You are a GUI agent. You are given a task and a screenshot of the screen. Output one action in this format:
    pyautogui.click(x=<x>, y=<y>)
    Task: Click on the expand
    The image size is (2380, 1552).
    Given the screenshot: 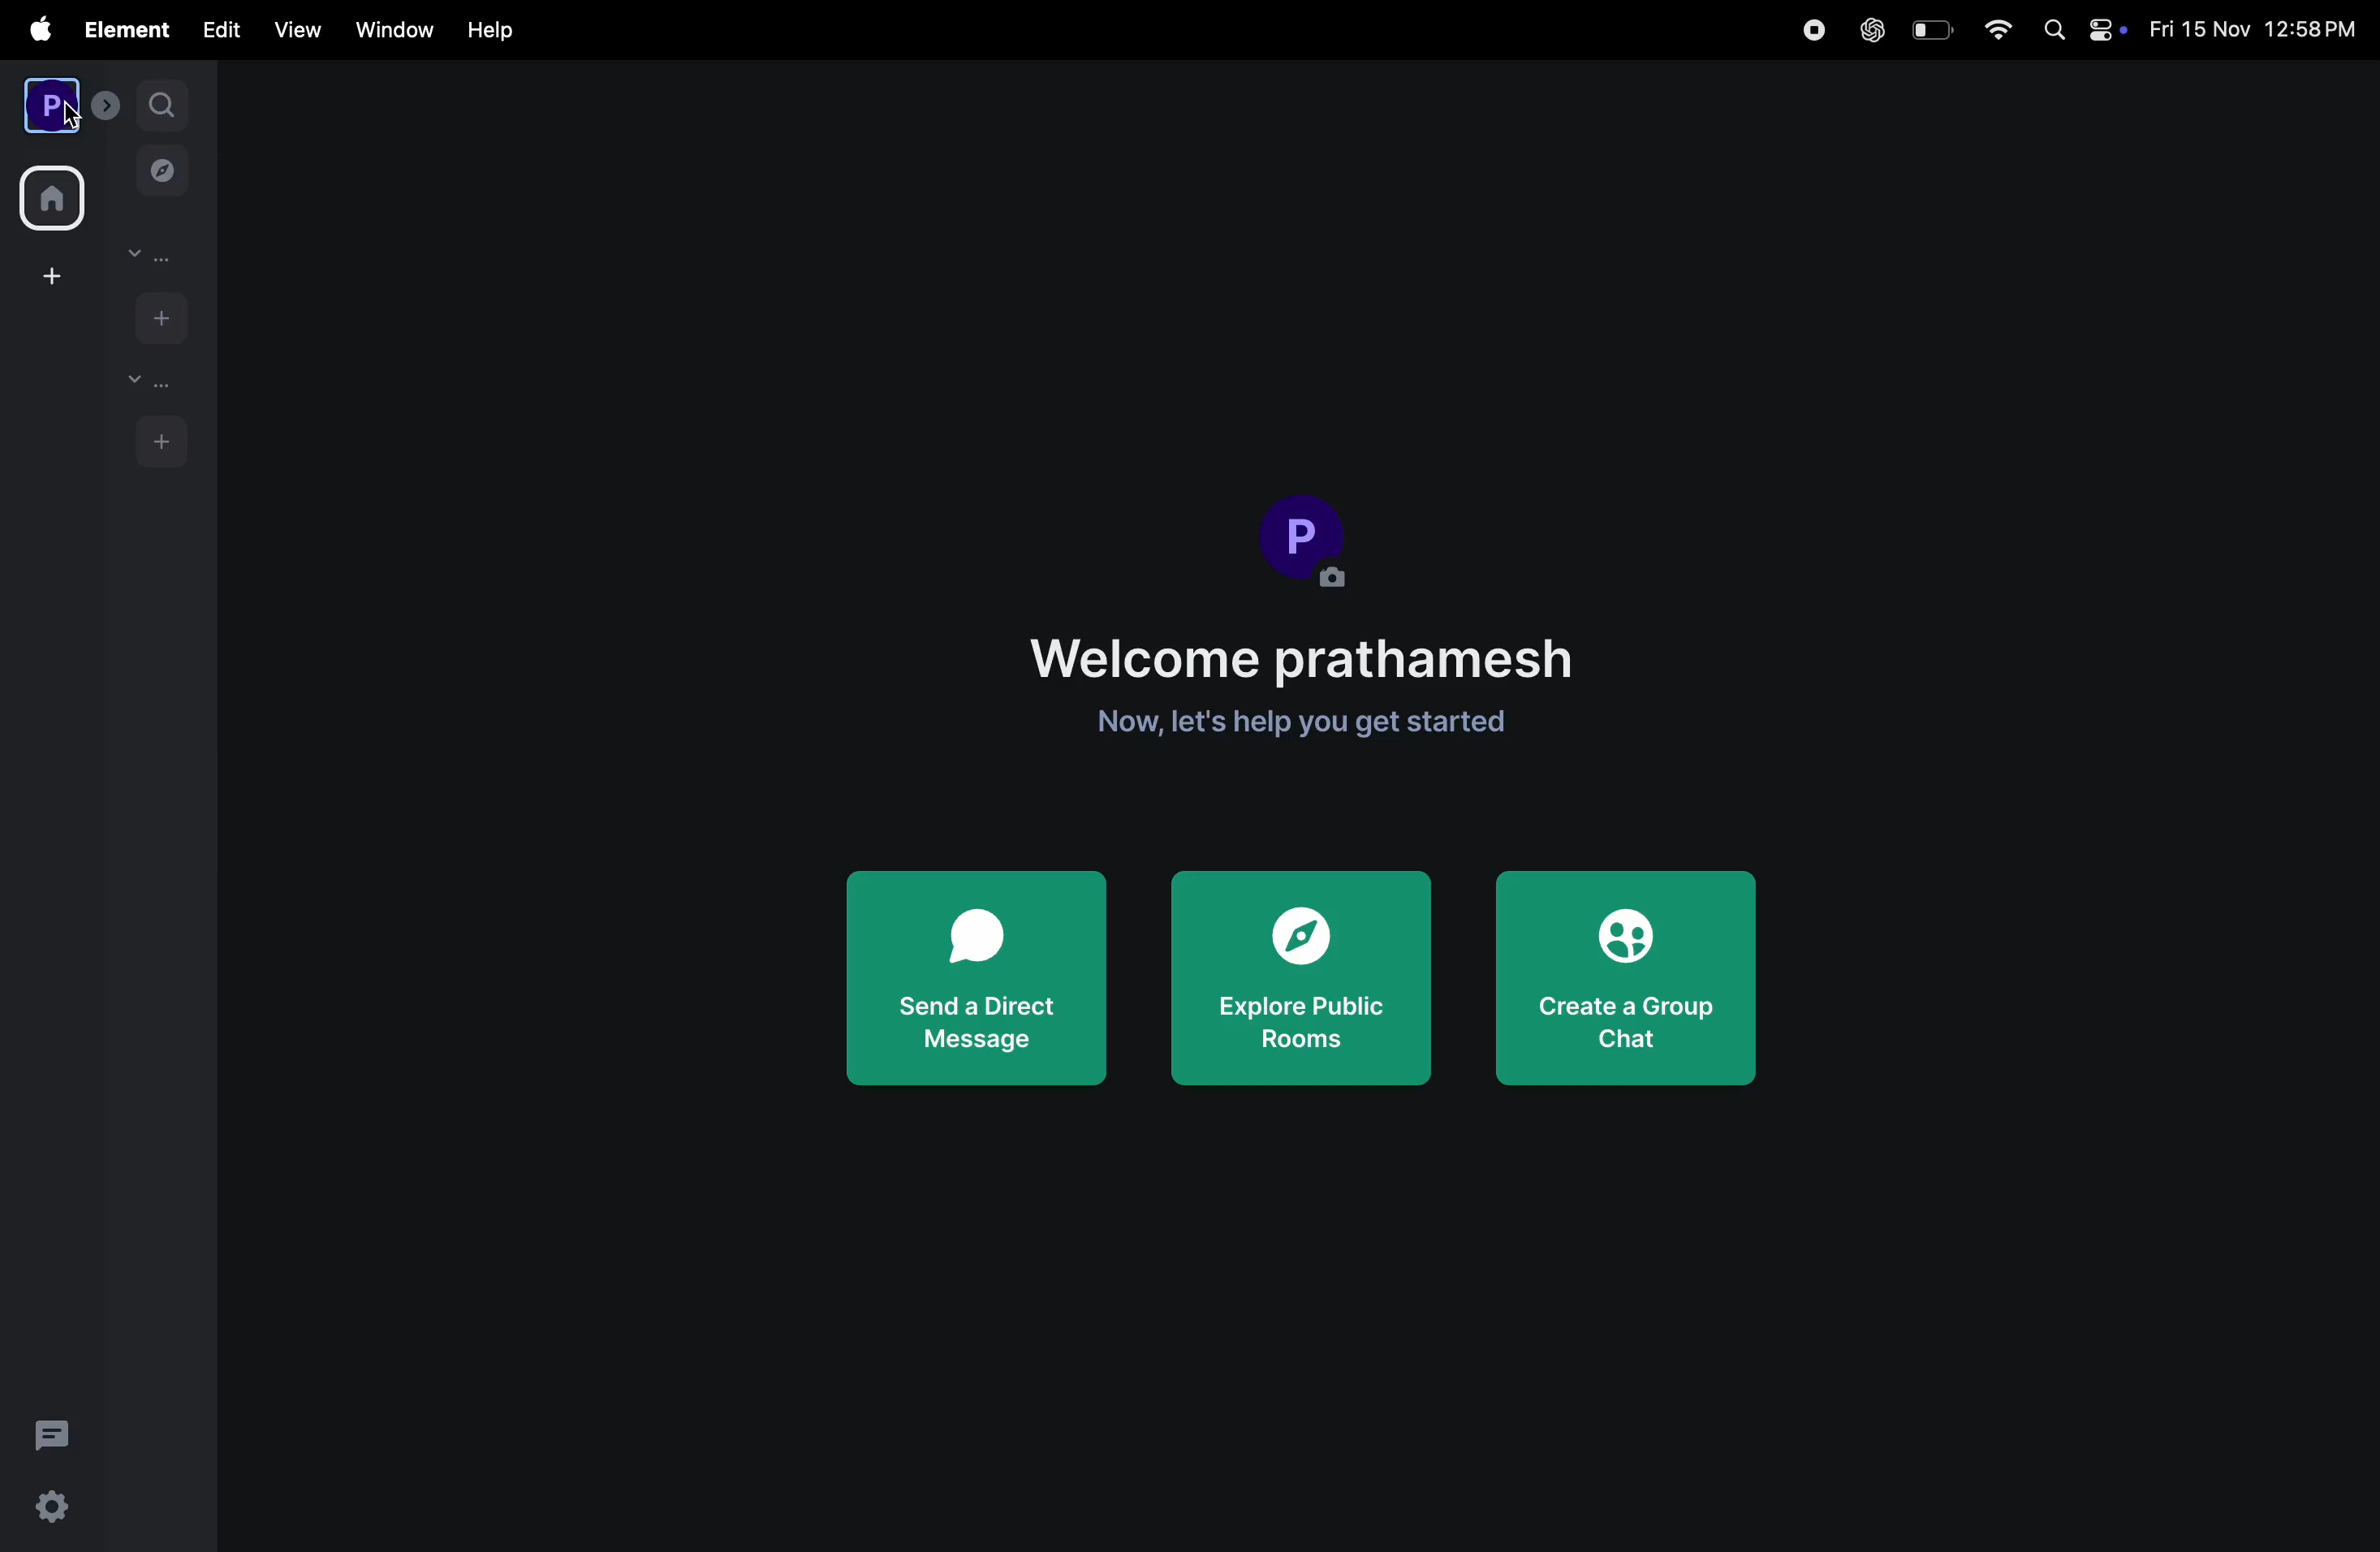 What is the action you would take?
    pyautogui.click(x=106, y=105)
    